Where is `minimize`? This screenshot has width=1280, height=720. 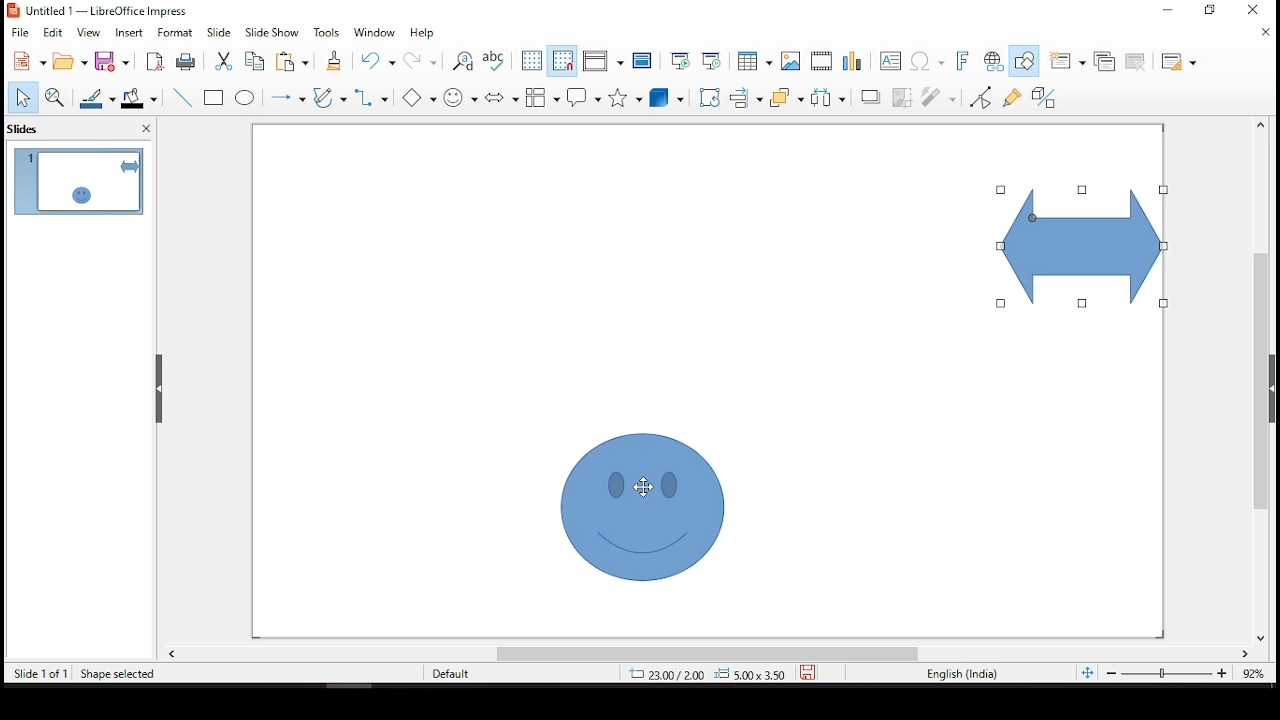
minimize is located at coordinates (1212, 11).